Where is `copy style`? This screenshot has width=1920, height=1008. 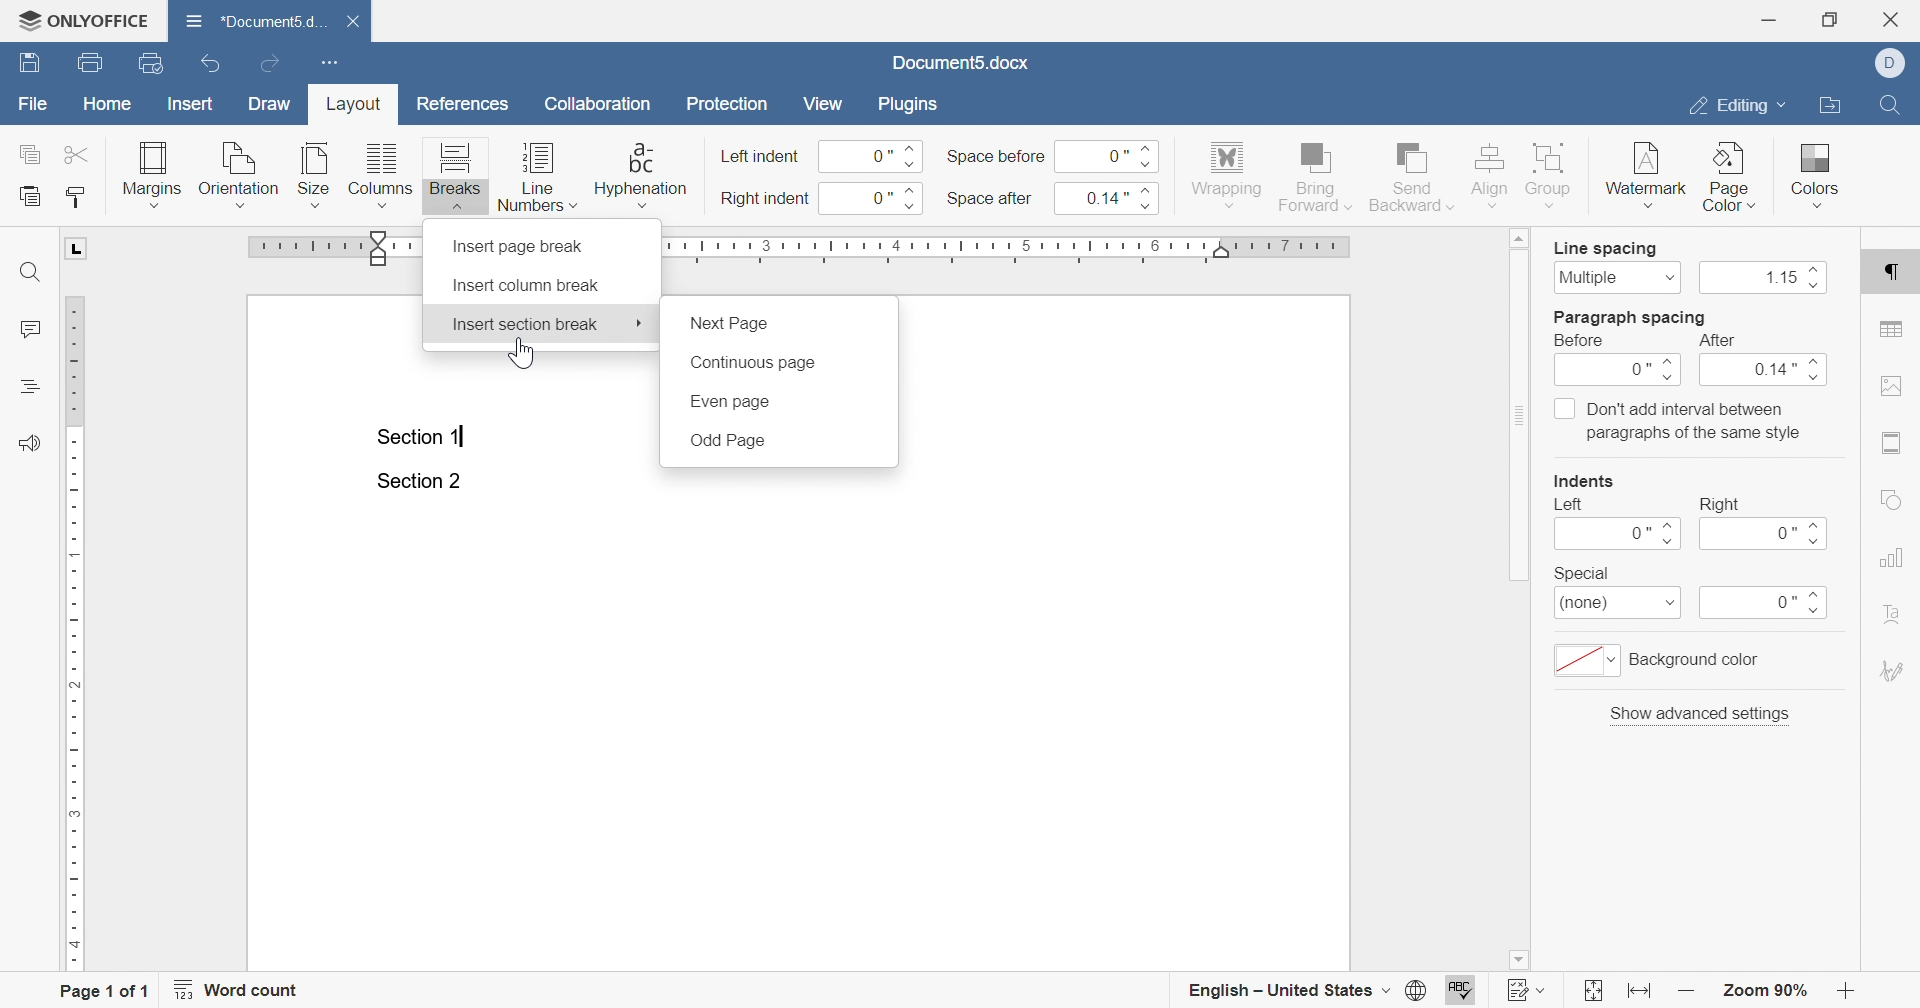
copy style is located at coordinates (73, 198).